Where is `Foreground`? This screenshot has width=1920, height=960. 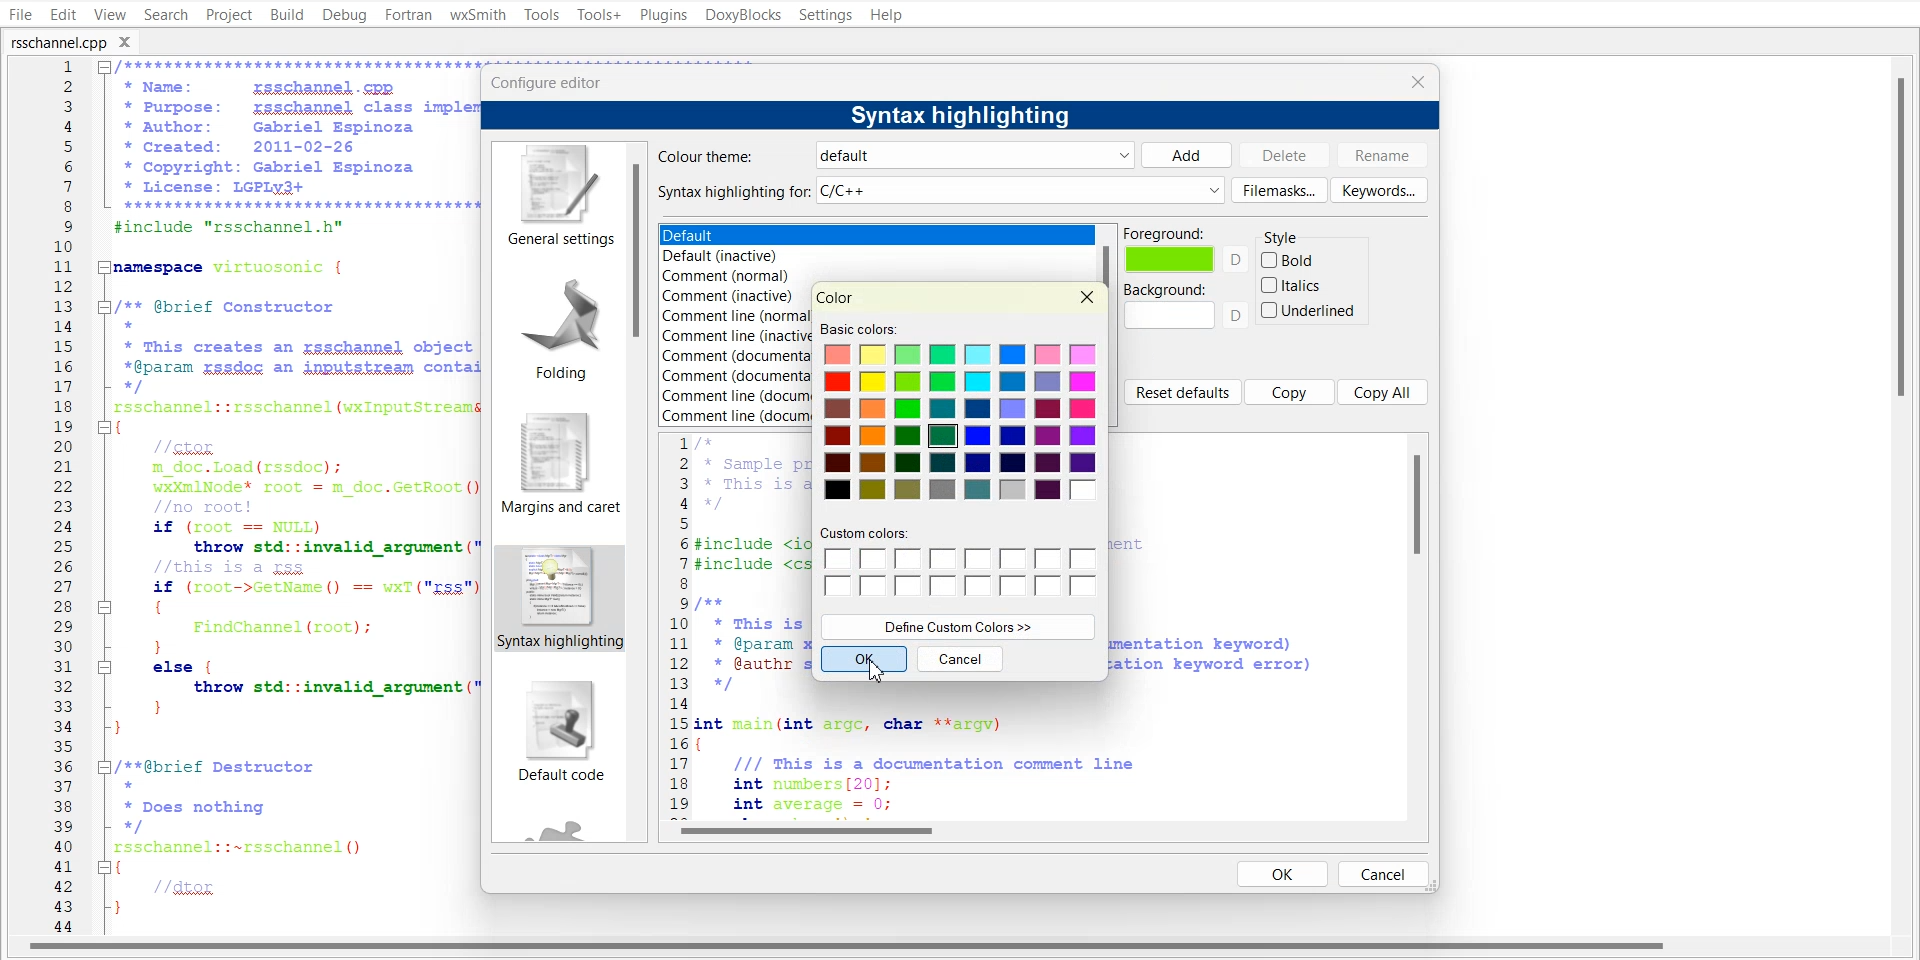
Foreground is located at coordinates (1186, 250).